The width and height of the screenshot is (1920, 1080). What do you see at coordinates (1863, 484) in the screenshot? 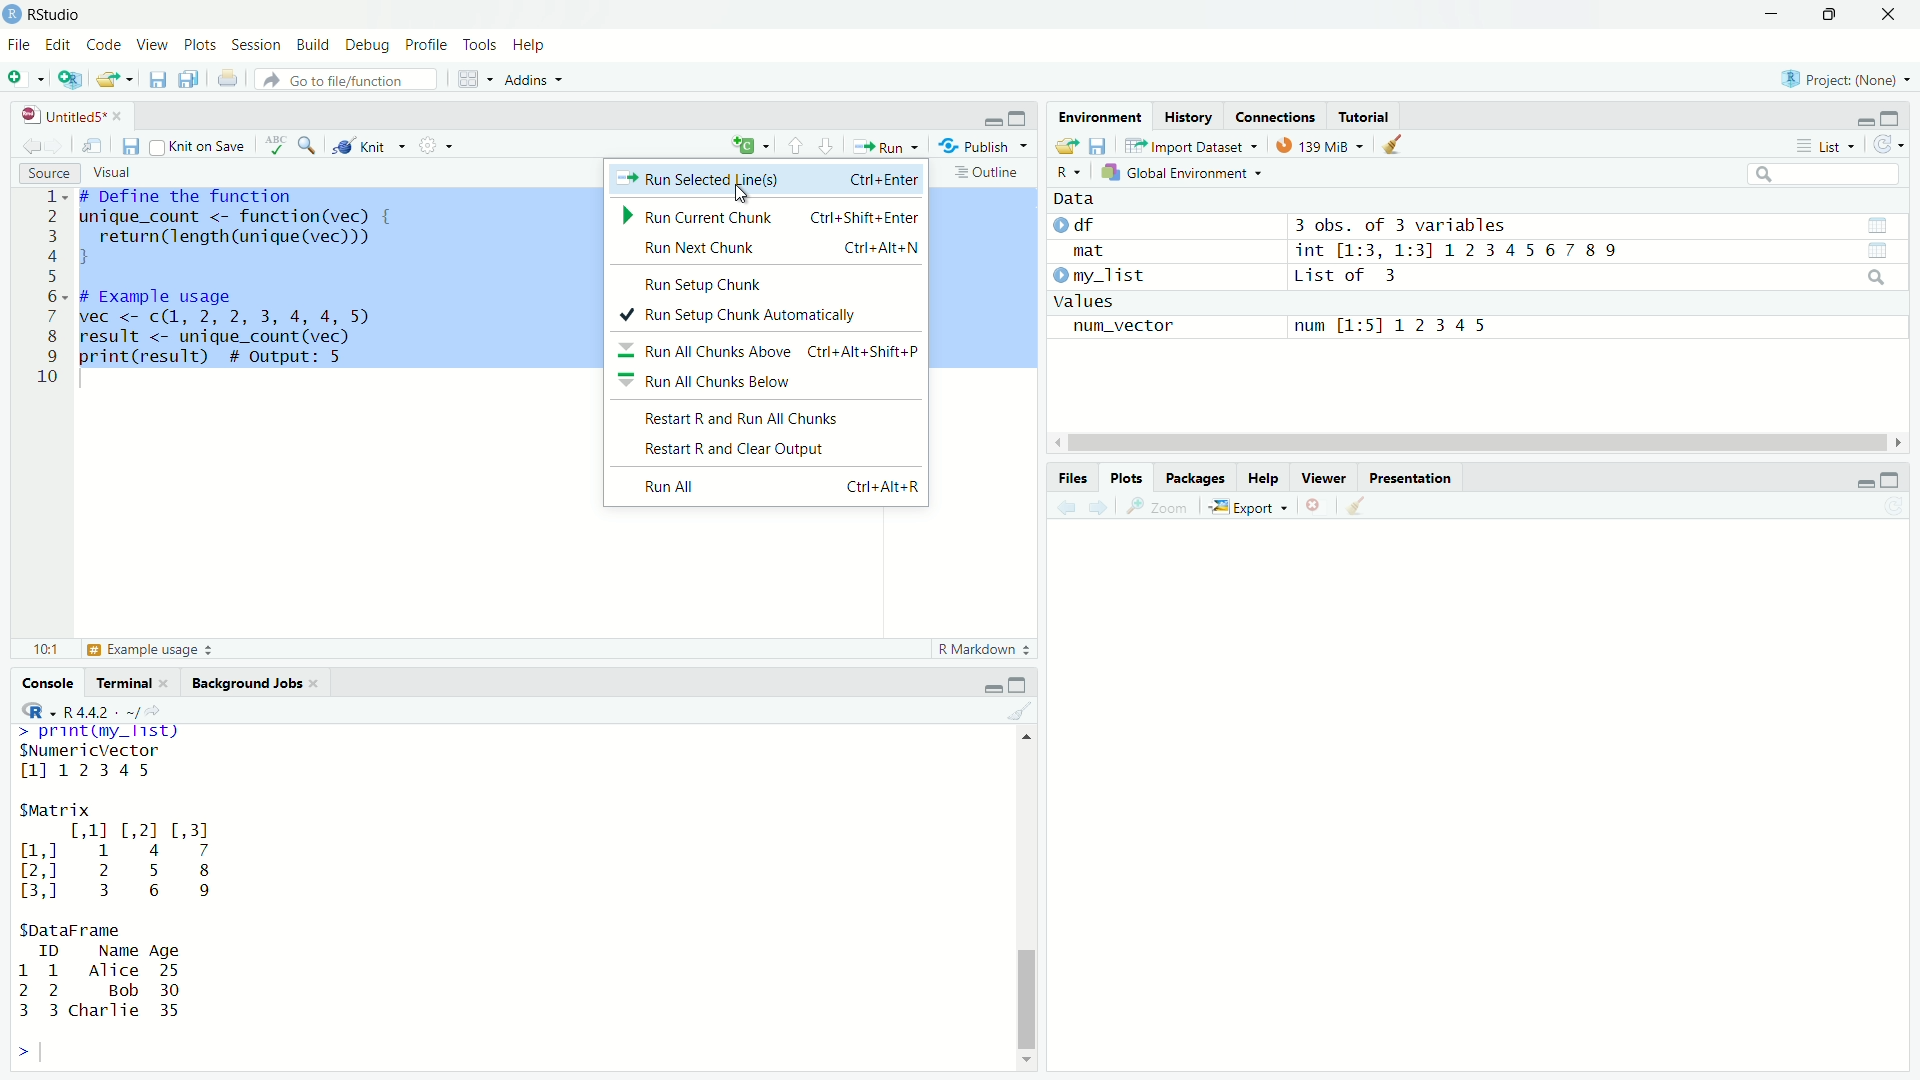
I see `minimize` at bounding box center [1863, 484].